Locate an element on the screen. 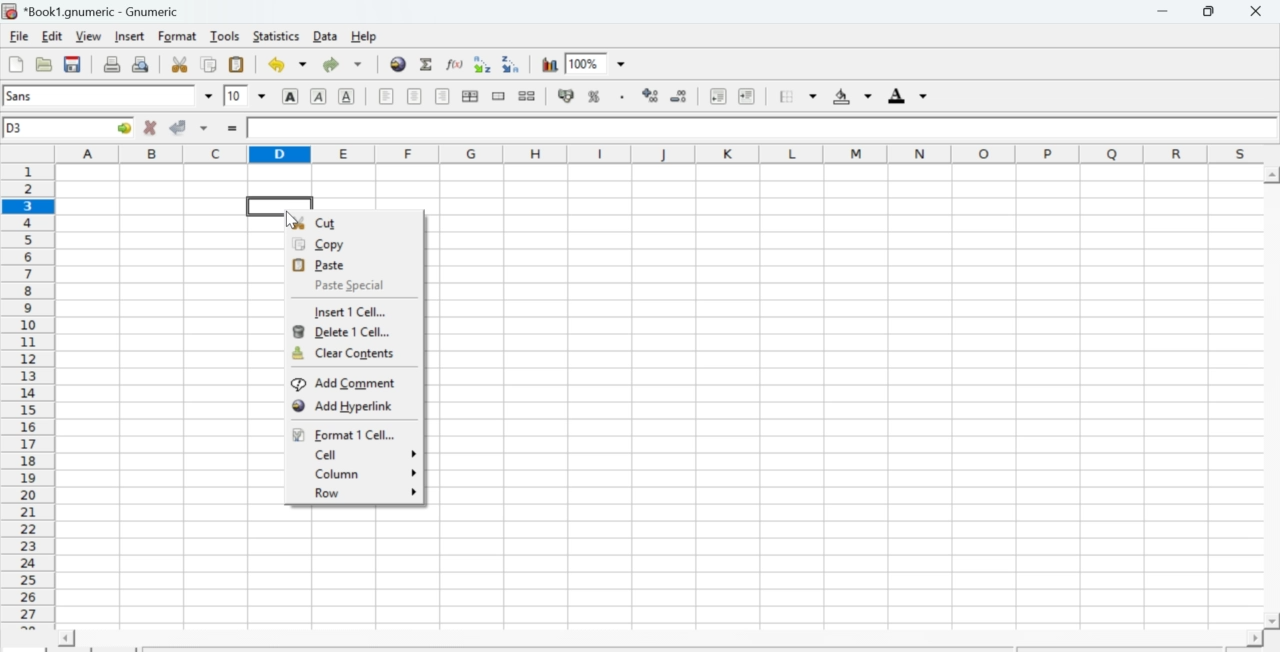 The width and height of the screenshot is (1280, 652). add hyperlink is located at coordinates (339, 406).